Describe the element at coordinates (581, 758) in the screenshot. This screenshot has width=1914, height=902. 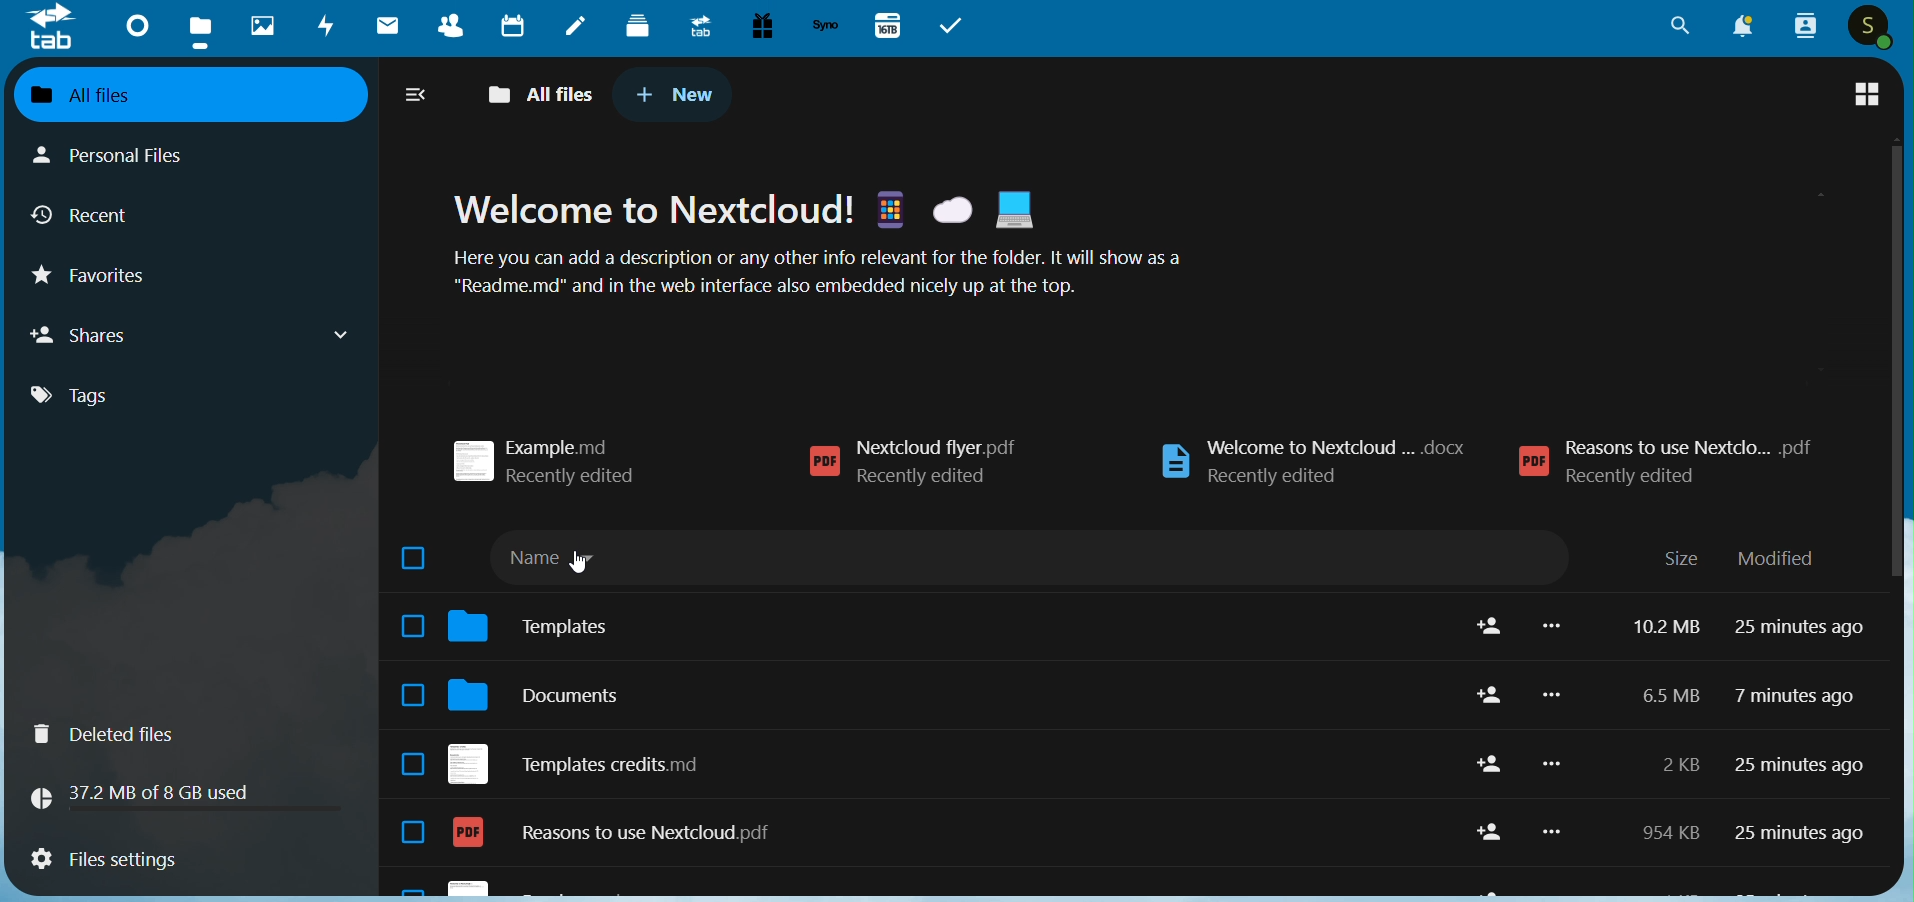
I see `templates credits.md` at that location.